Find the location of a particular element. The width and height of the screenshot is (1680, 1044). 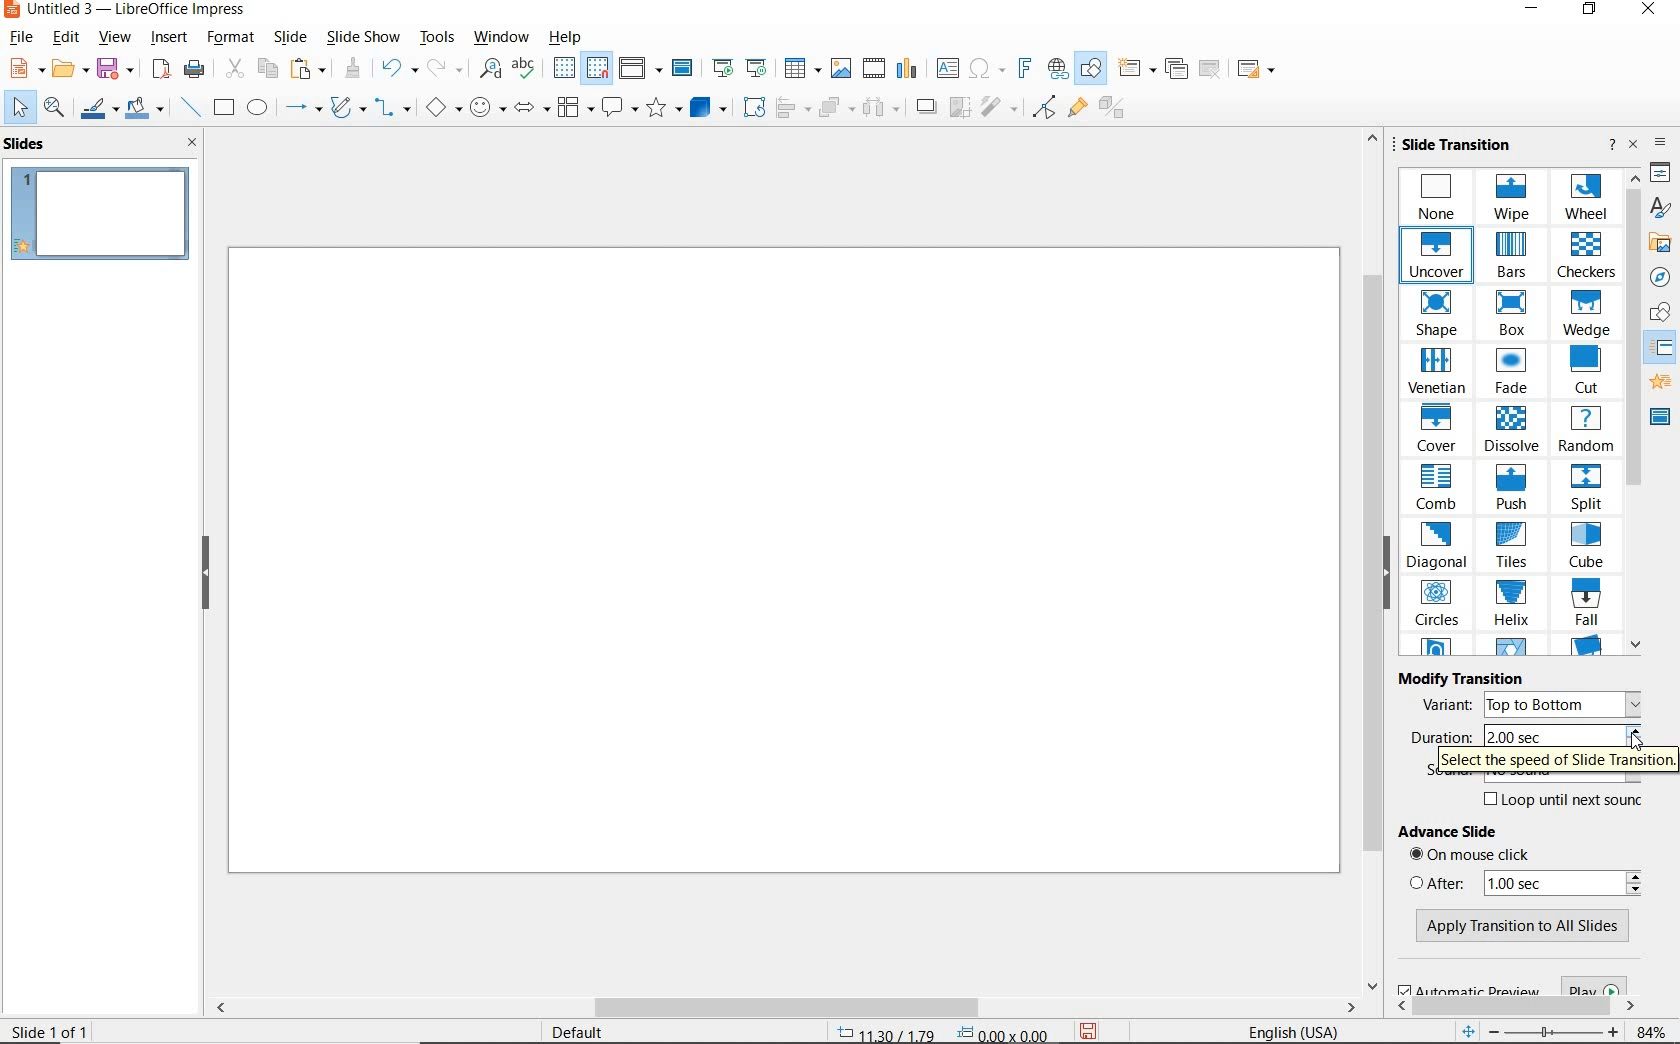

BARS is located at coordinates (1514, 257).